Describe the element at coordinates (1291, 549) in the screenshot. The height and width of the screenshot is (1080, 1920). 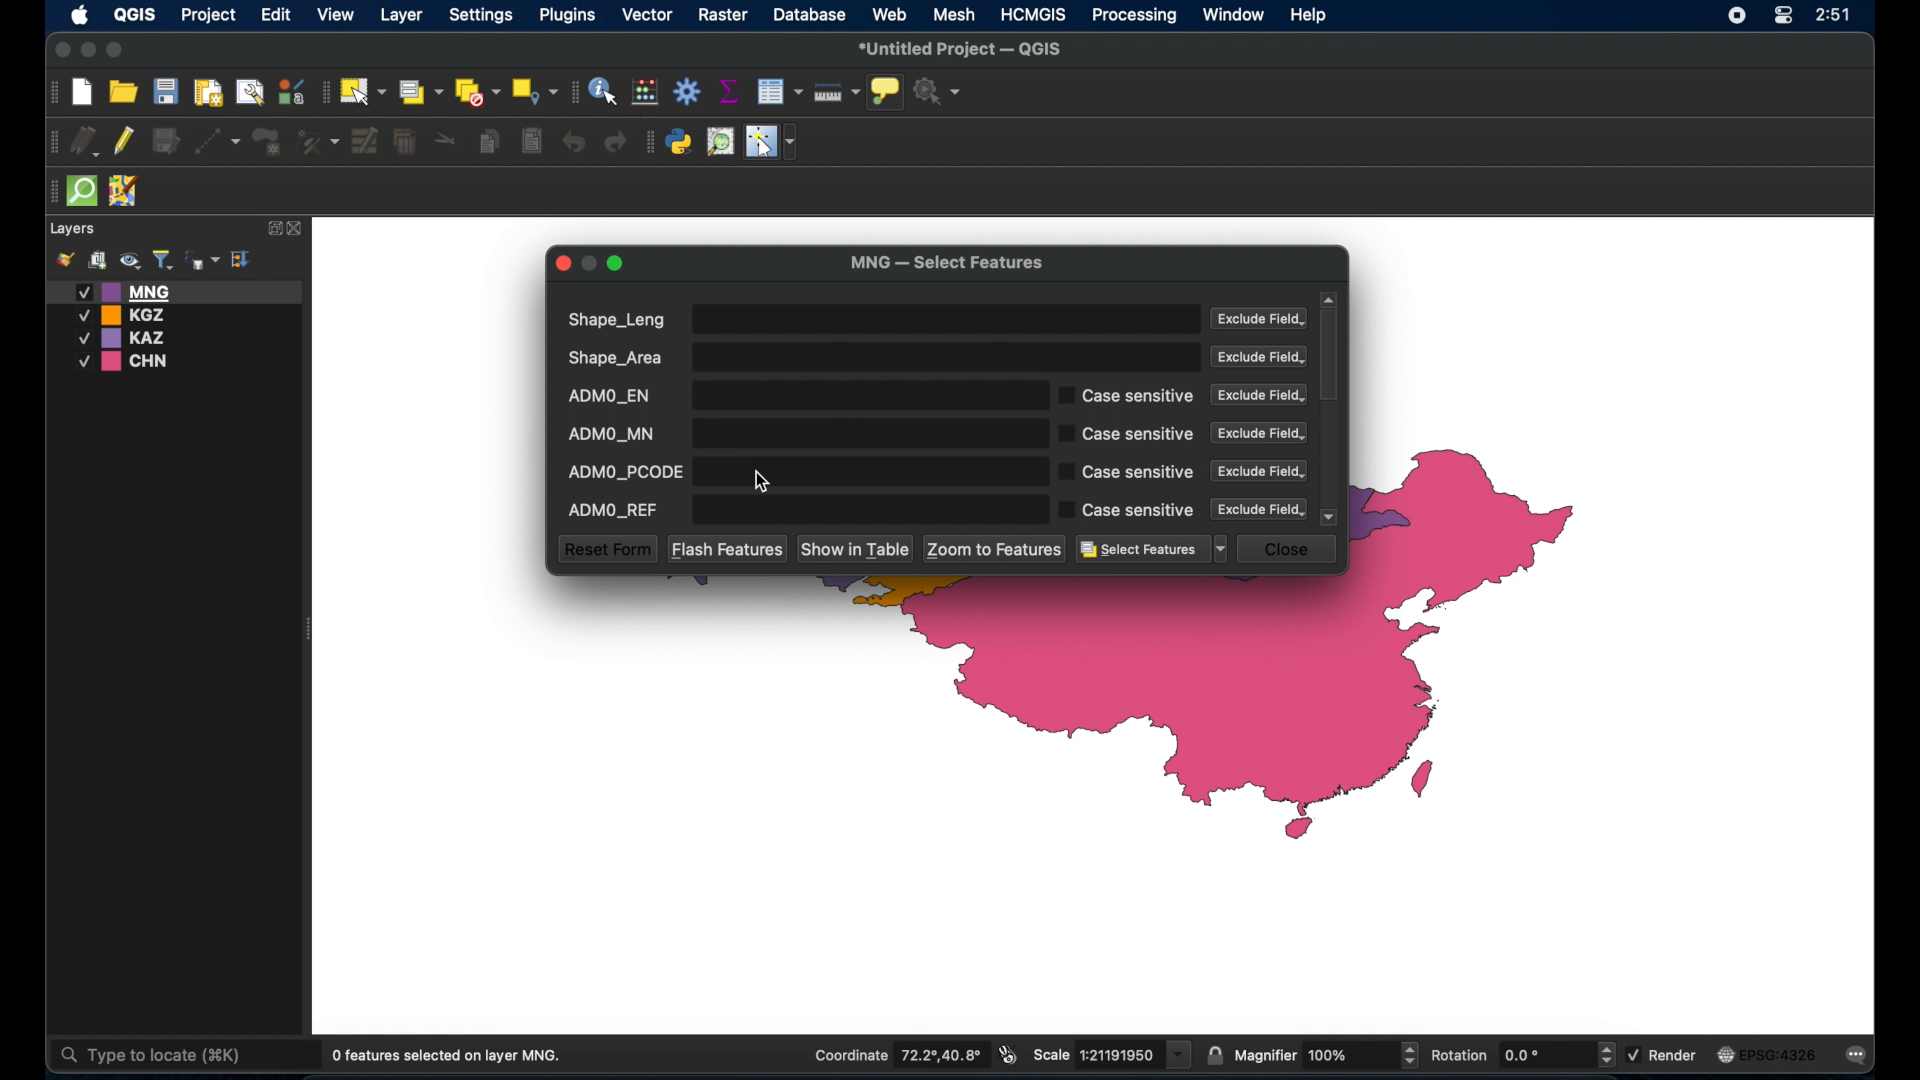
I see `close` at that location.